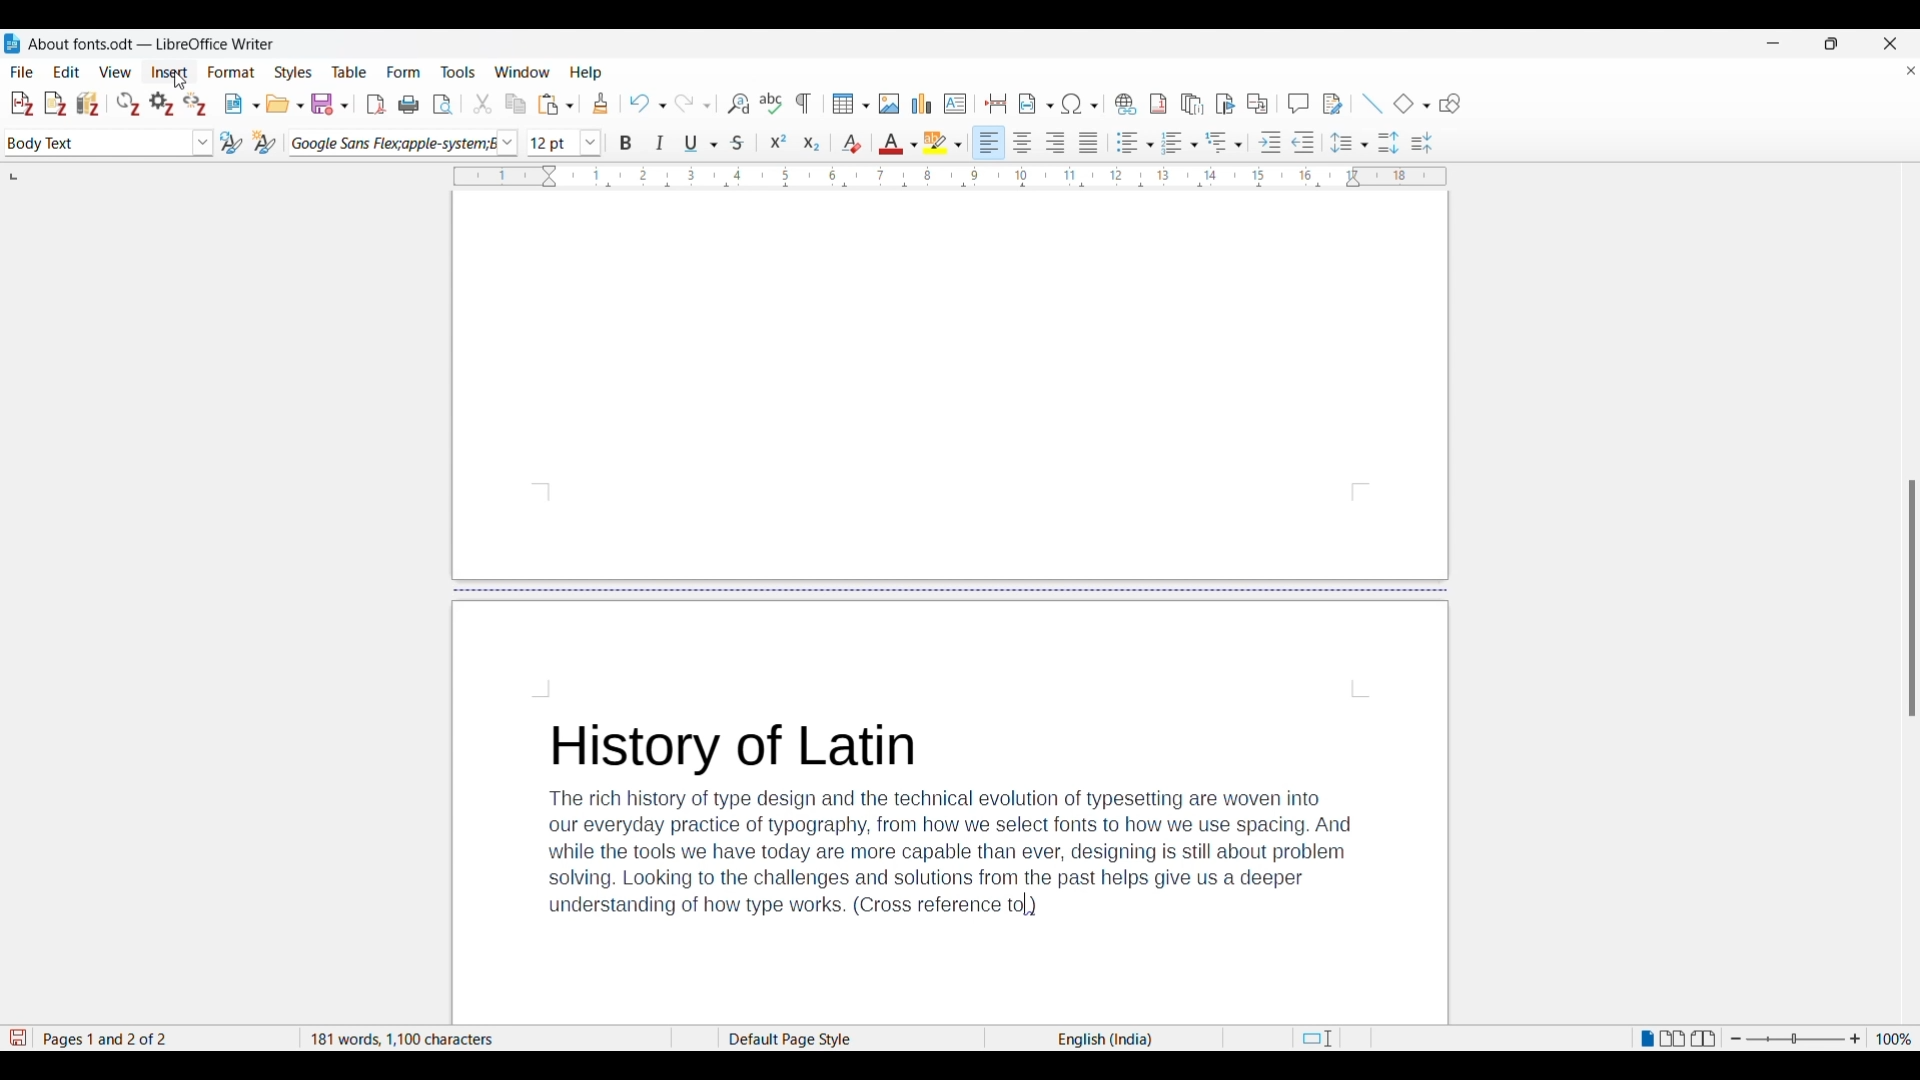 The height and width of the screenshot is (1080, 1920). What do you see at coordinates (194, 105) in the screenshot?
I see `Unlink citations` at bounding box center [194, 105].